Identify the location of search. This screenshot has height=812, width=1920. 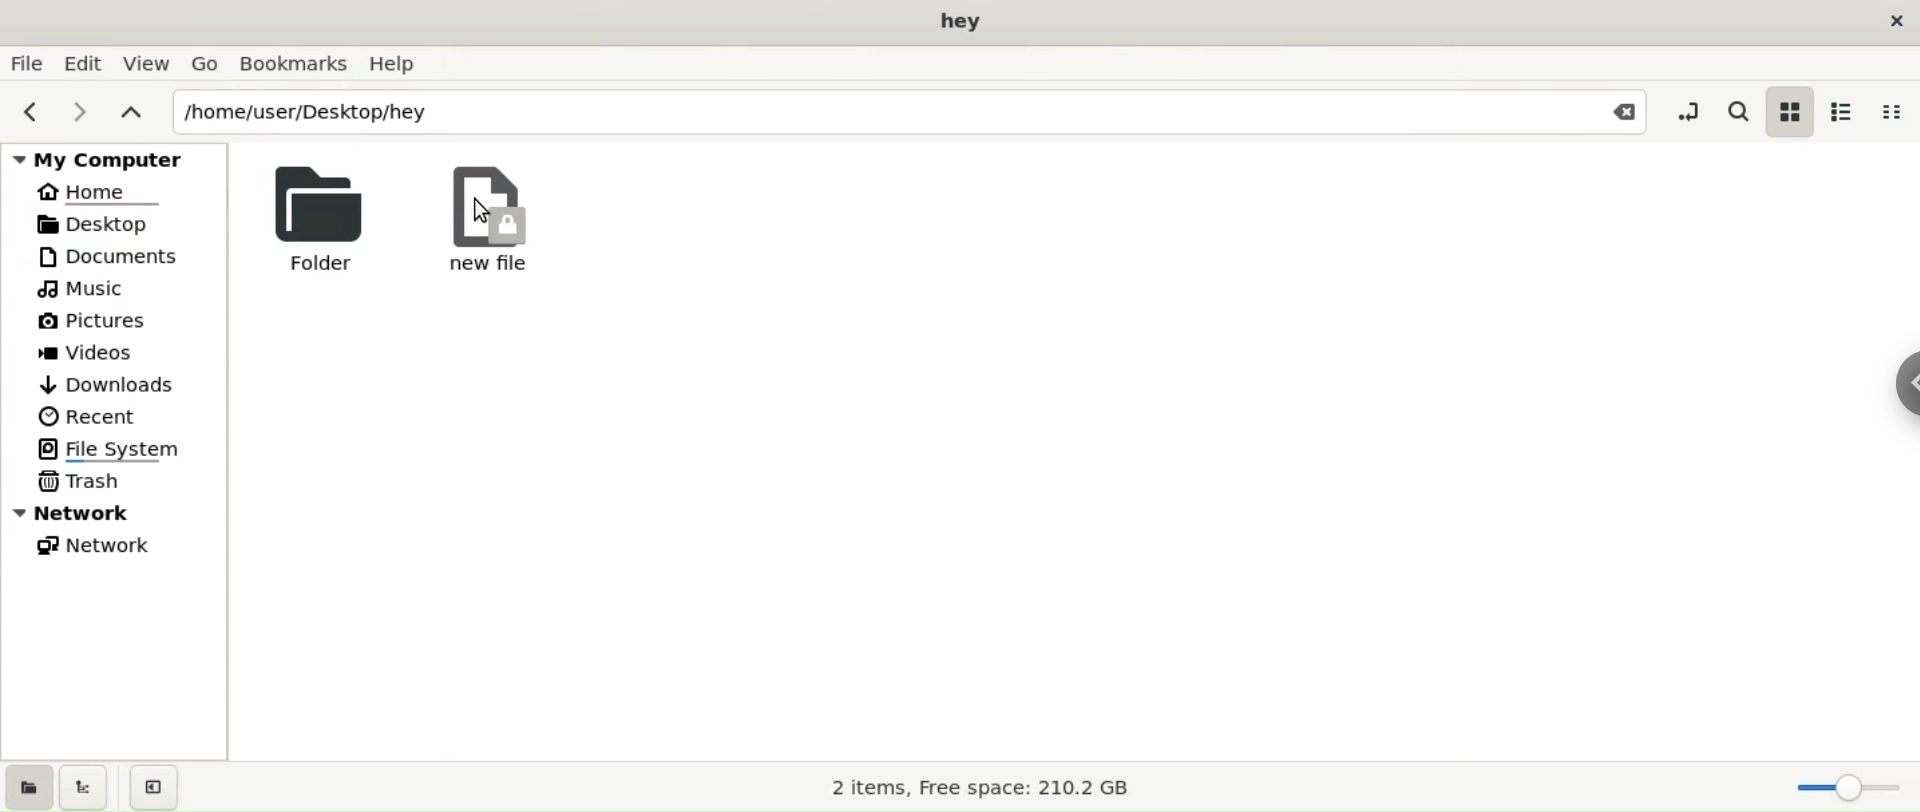
(1737, 109).